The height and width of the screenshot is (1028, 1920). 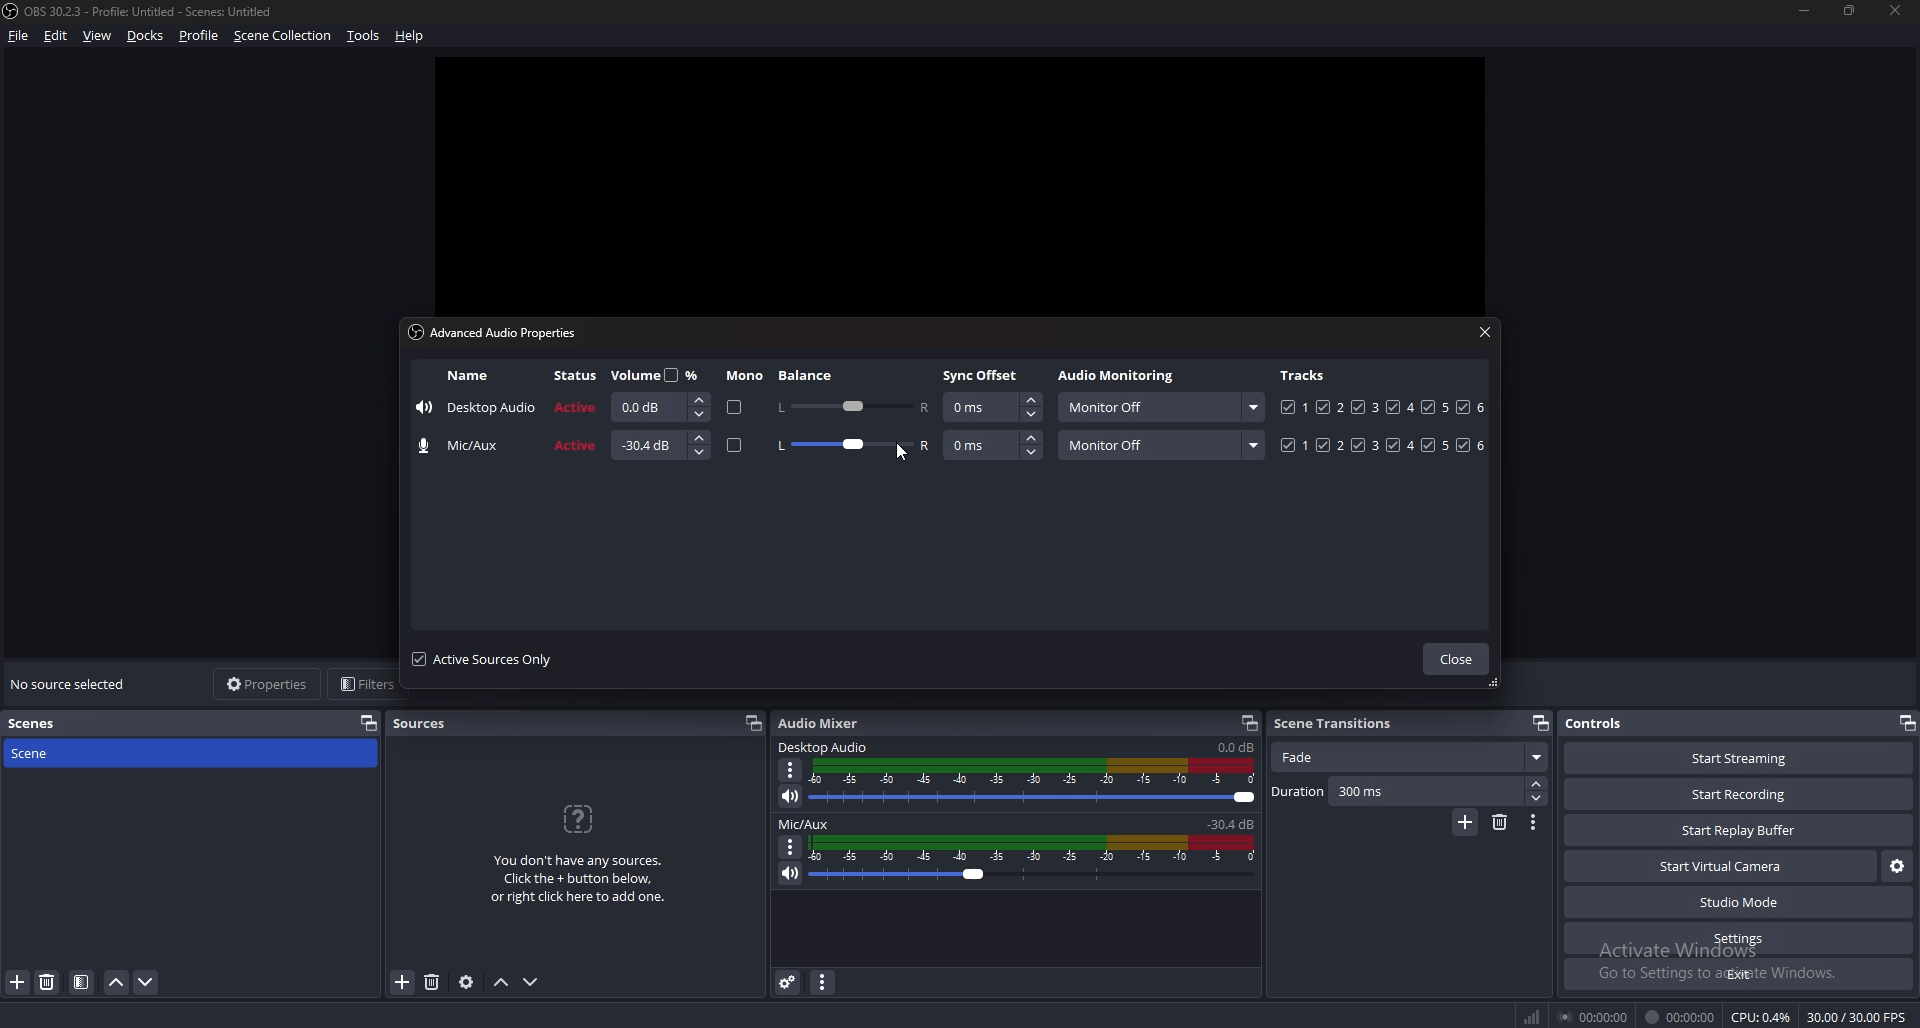 What do you see at coordinates (1381, 445) in the screenshot?
I see `tracks` at bounding box center [1381, 445].